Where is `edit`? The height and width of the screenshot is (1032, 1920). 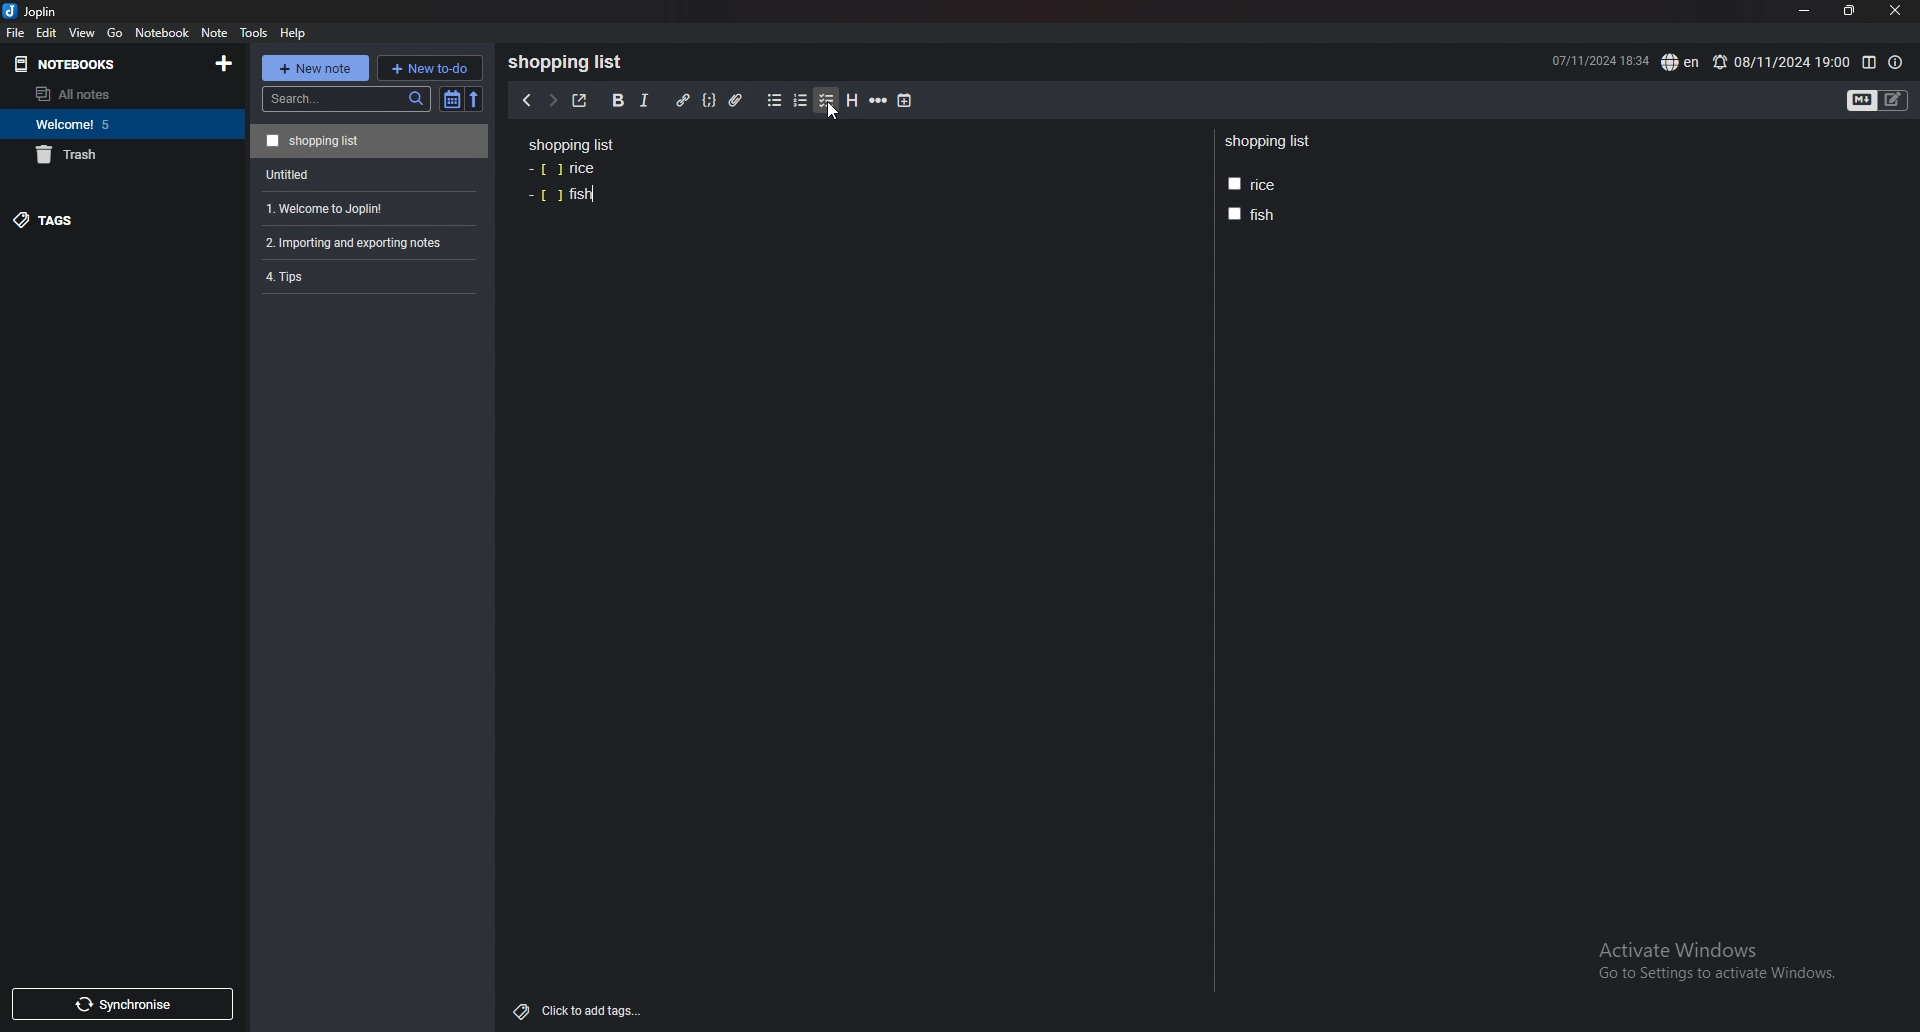
edit is located at coordinates (47, 32).